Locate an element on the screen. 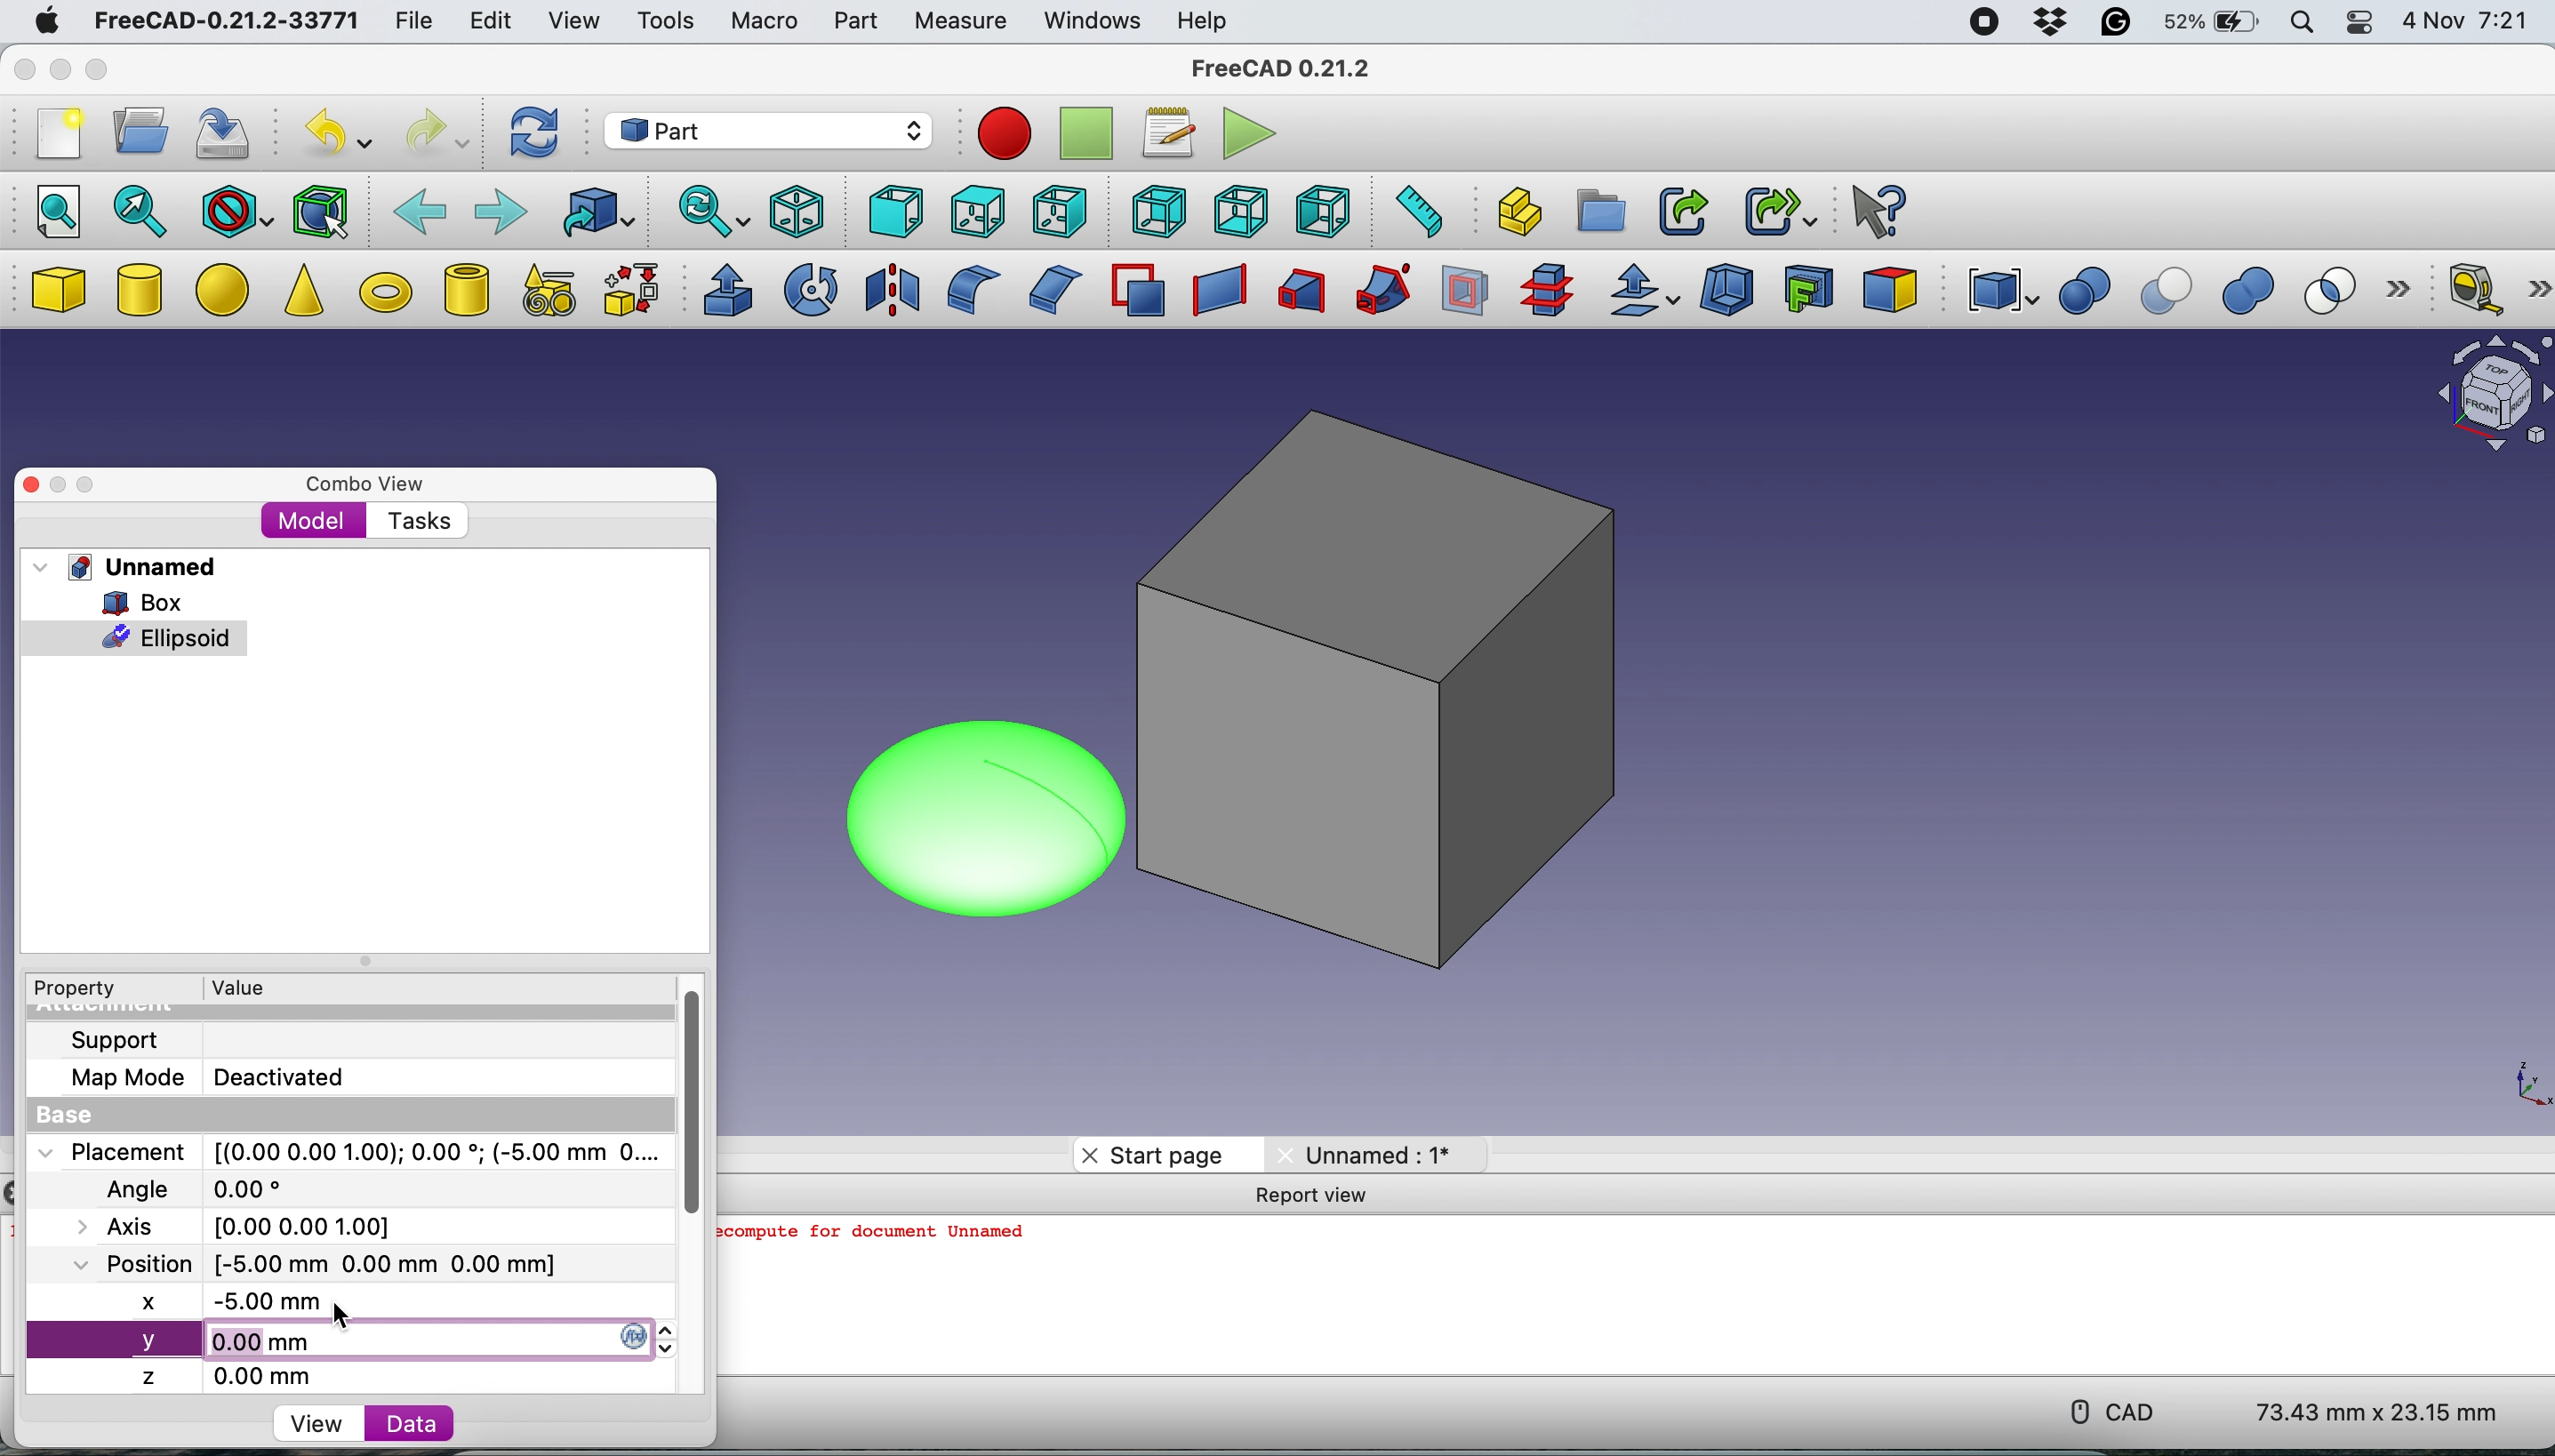 Image resolution: width=2555 pixels, height=1456 pixels. ellipsoid is located at coordinates (971, 814).